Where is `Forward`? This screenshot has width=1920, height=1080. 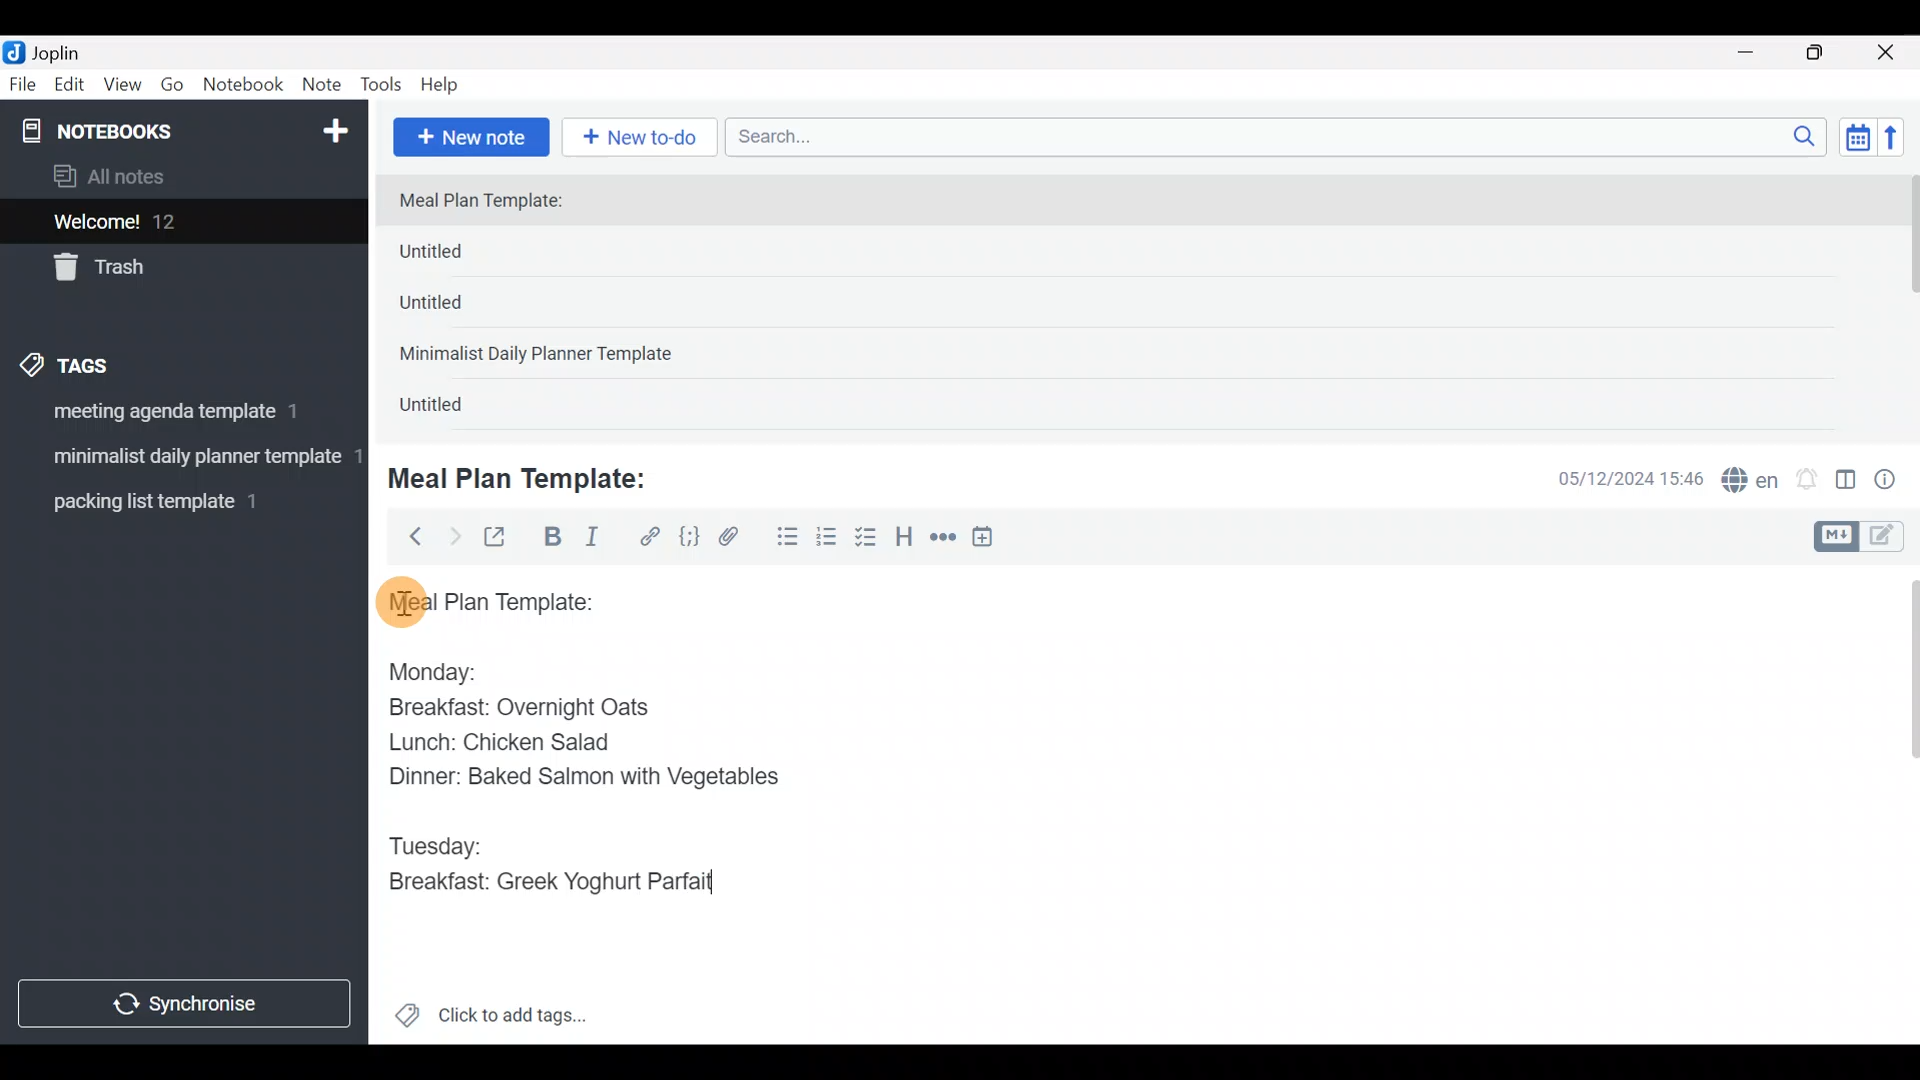 Forward is located at coordinates (454, 536).